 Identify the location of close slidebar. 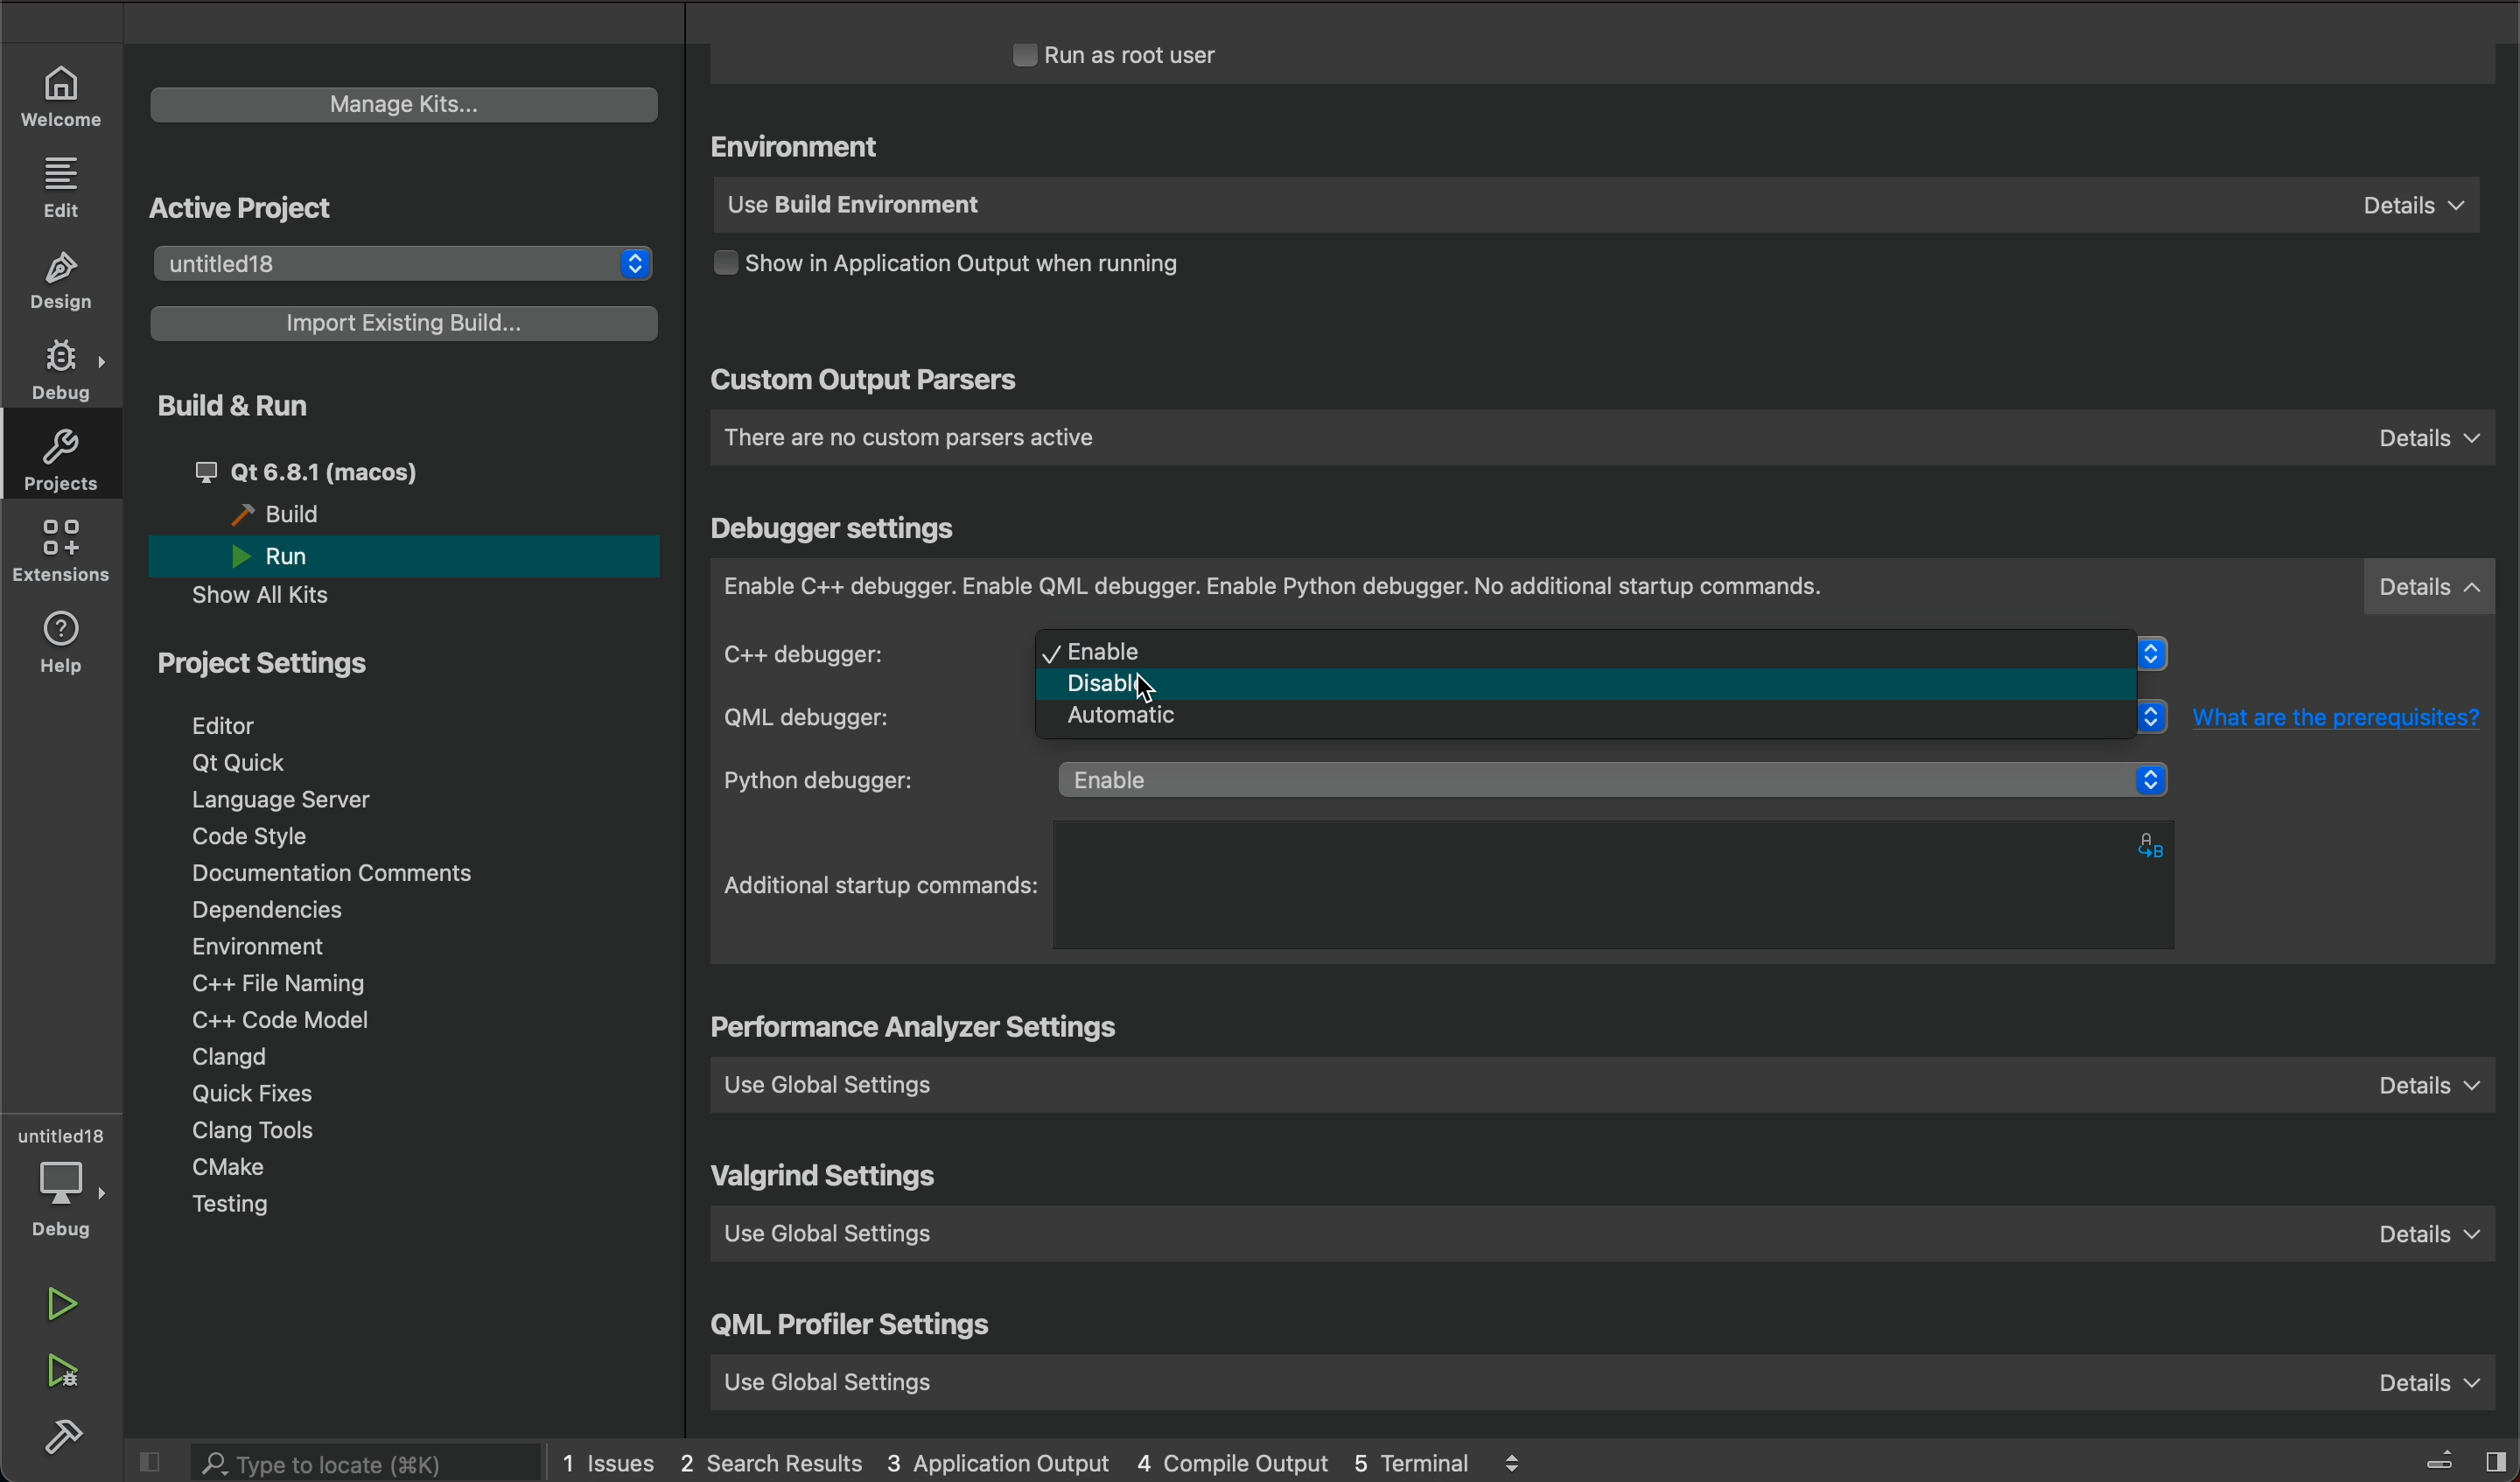
(2440, 1457).